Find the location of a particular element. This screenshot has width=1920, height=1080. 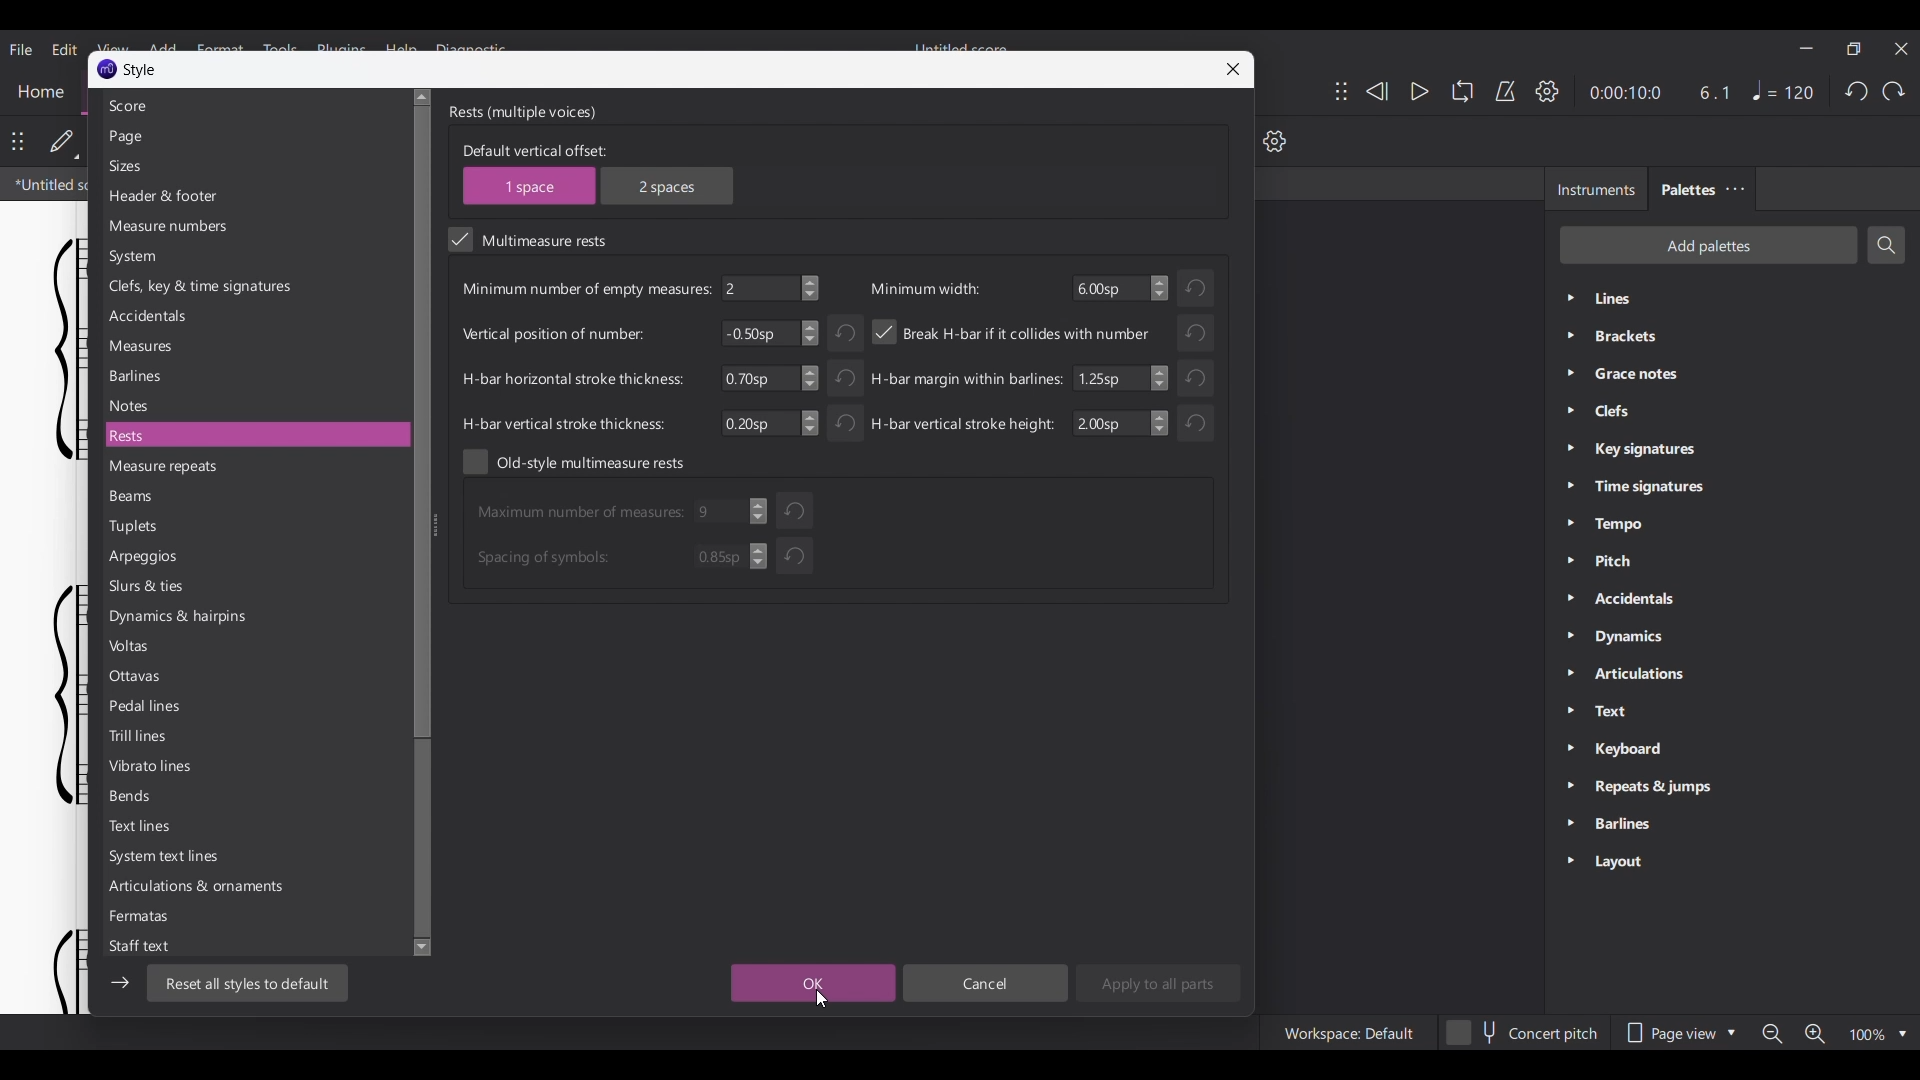

Page view options is located at coordinates (1679, 1033).